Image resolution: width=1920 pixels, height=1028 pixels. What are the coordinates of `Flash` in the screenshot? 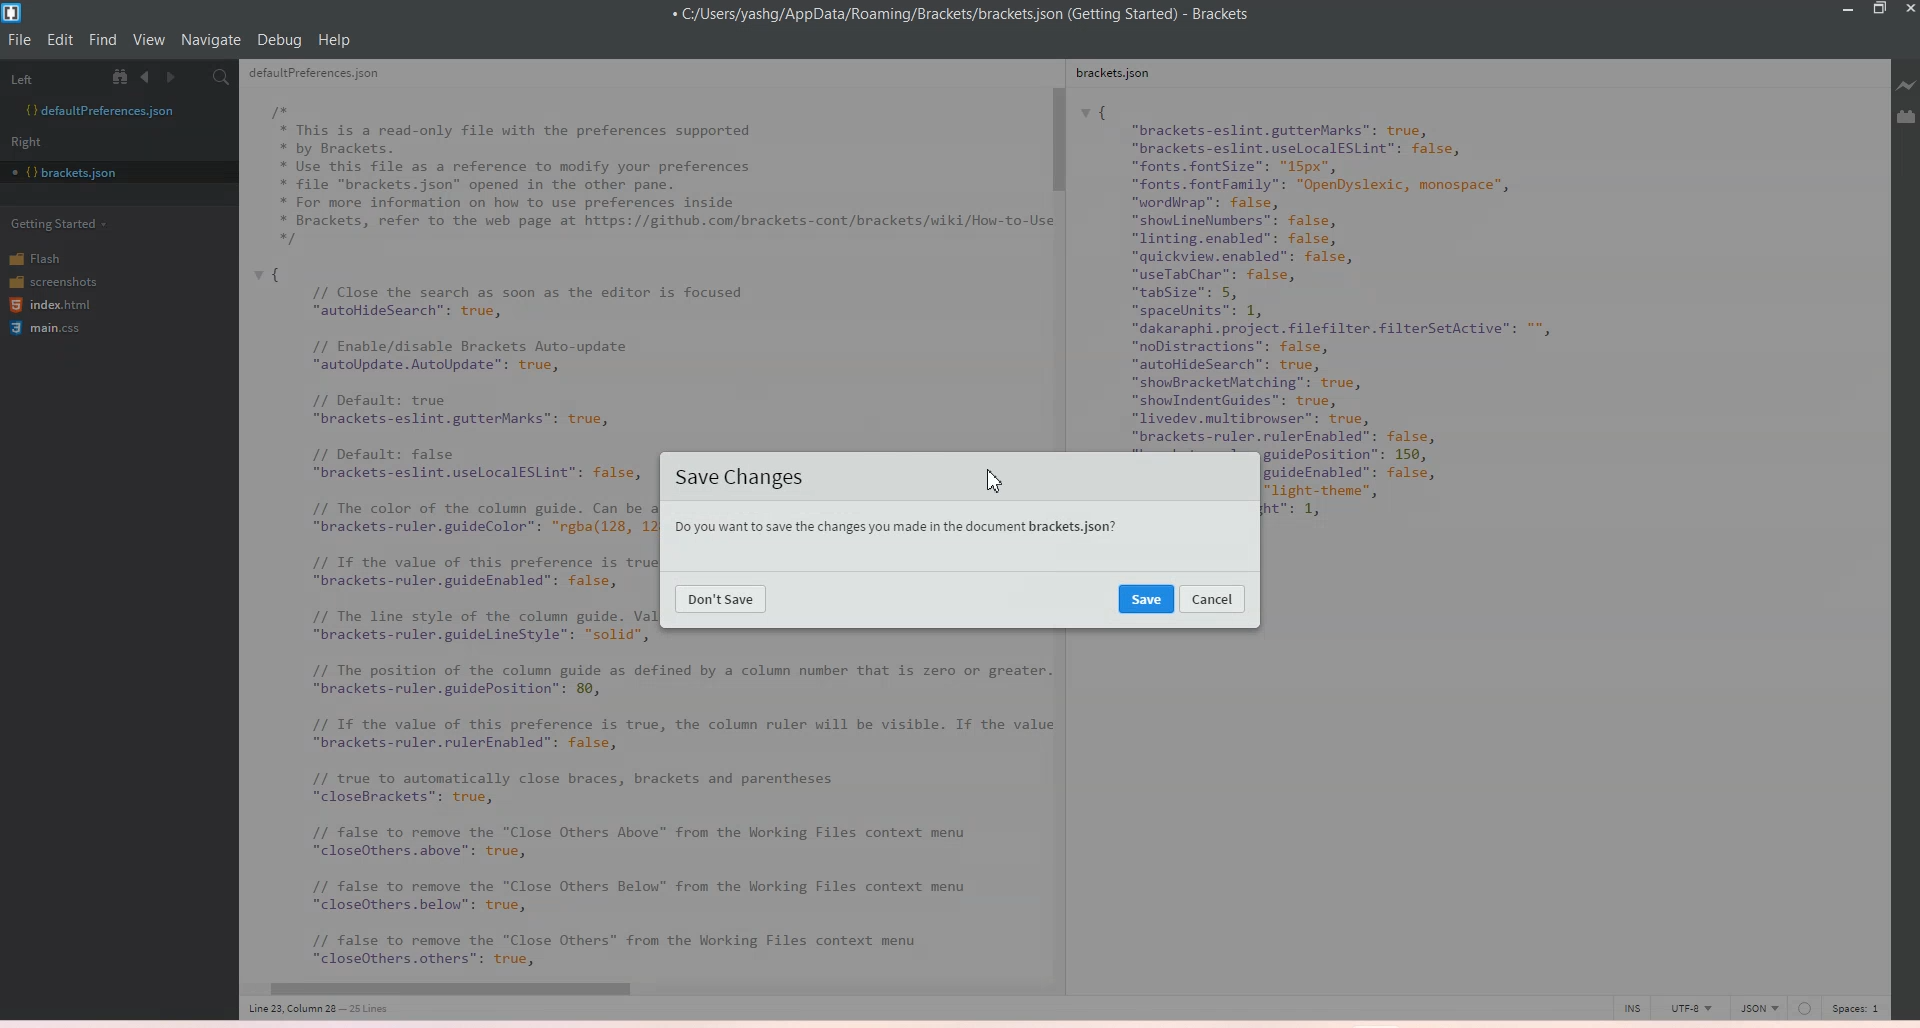 It's located at (49, 257).